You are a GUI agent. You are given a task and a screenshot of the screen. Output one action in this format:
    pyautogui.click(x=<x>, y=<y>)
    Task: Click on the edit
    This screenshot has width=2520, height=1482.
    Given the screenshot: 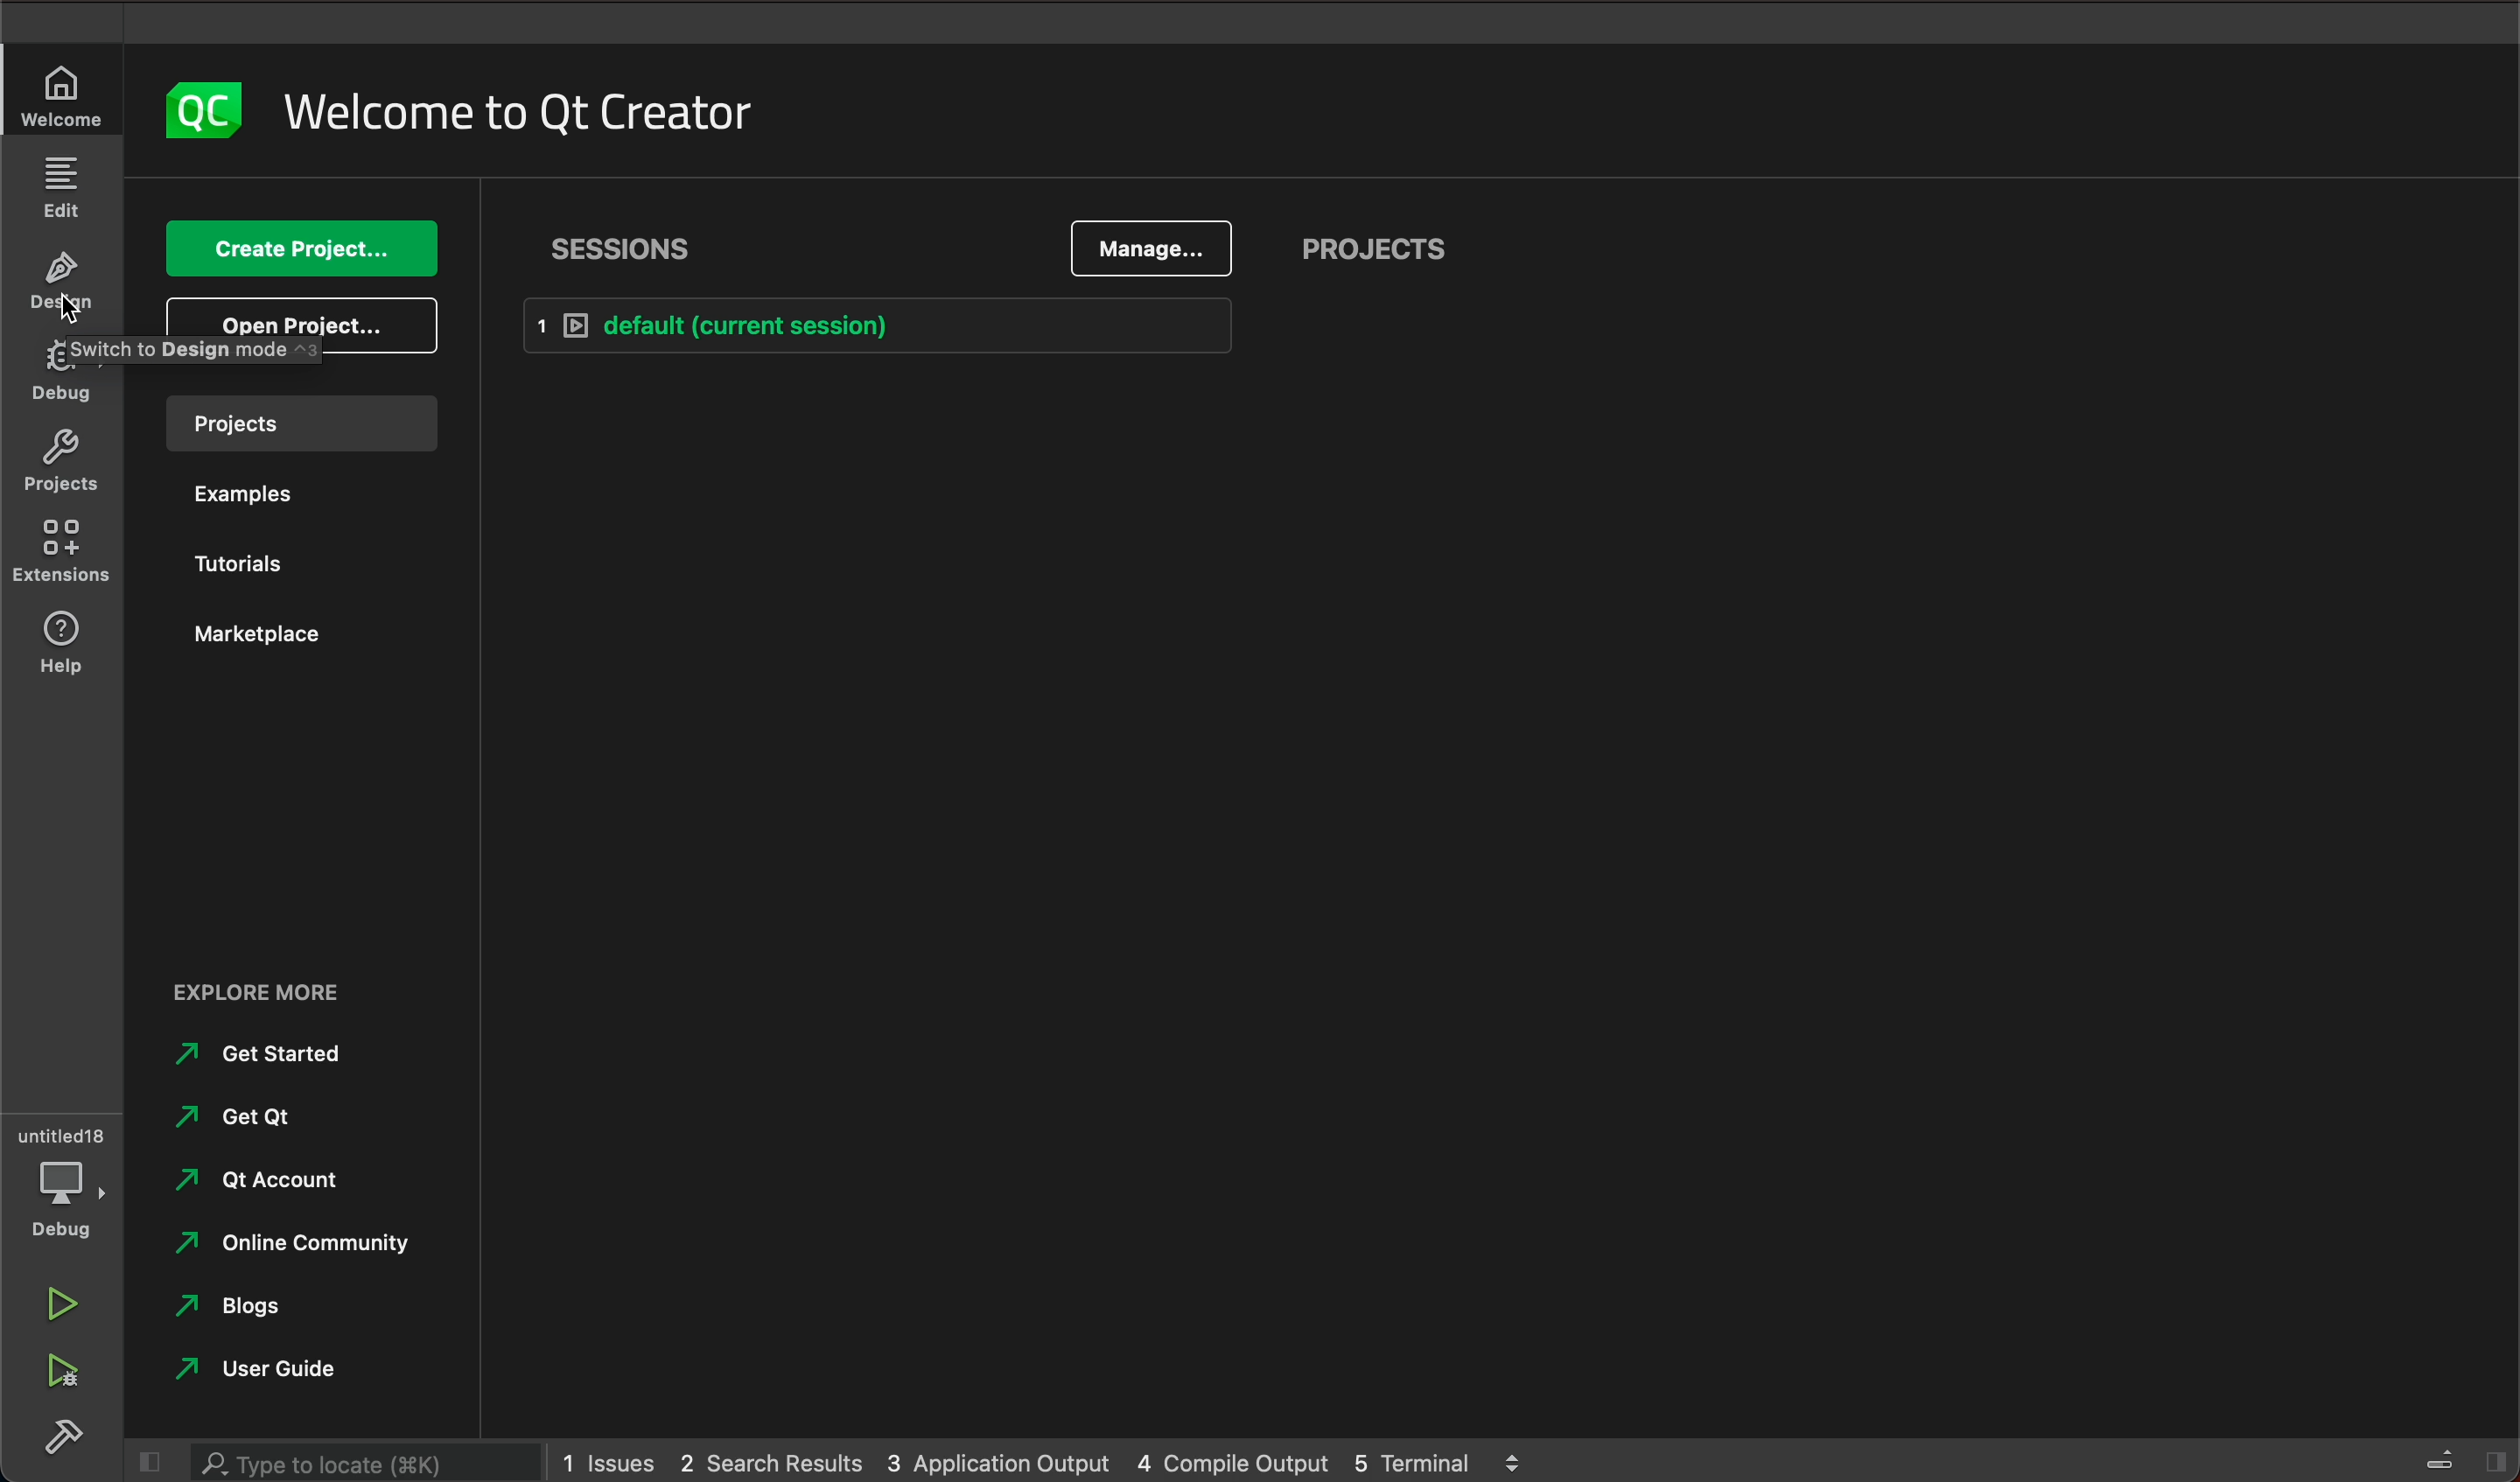 What is the action you would take?
    pyautogui.click(x=56, y=191)
    